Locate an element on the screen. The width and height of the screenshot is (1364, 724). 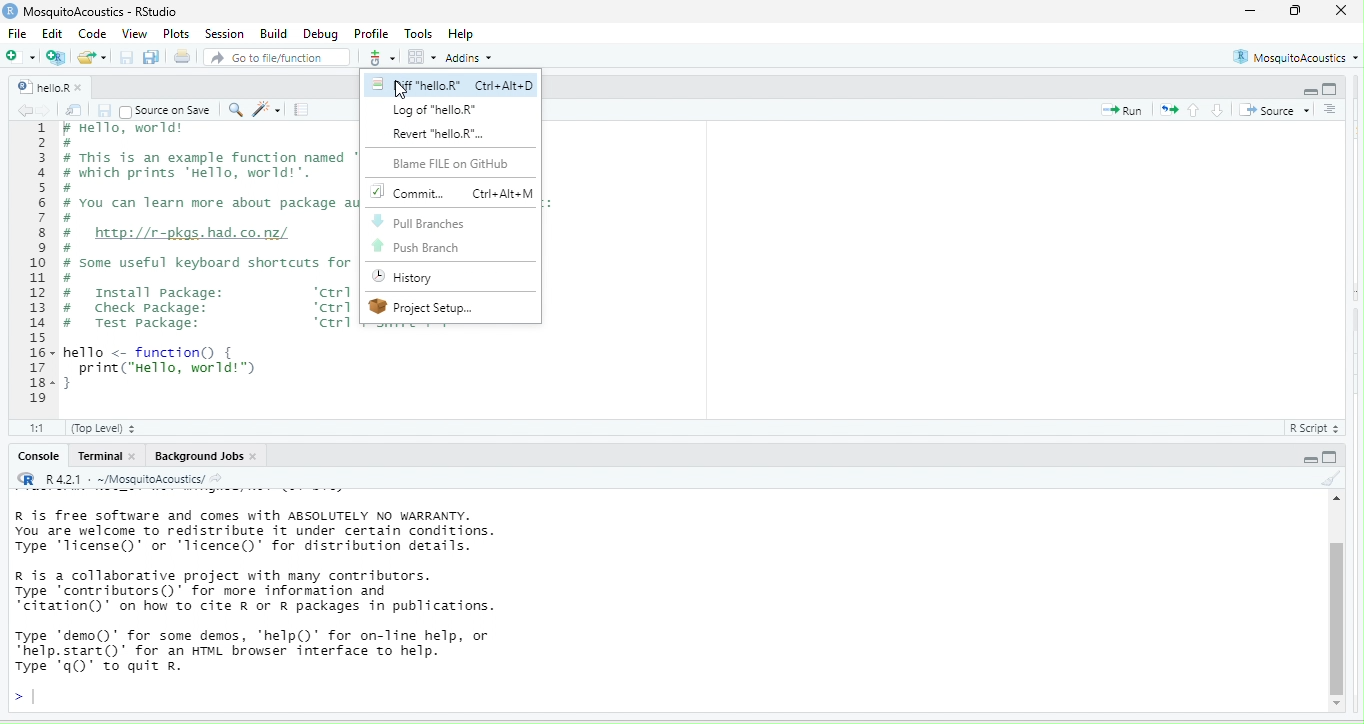
source is located at coordinates (1274, 110).